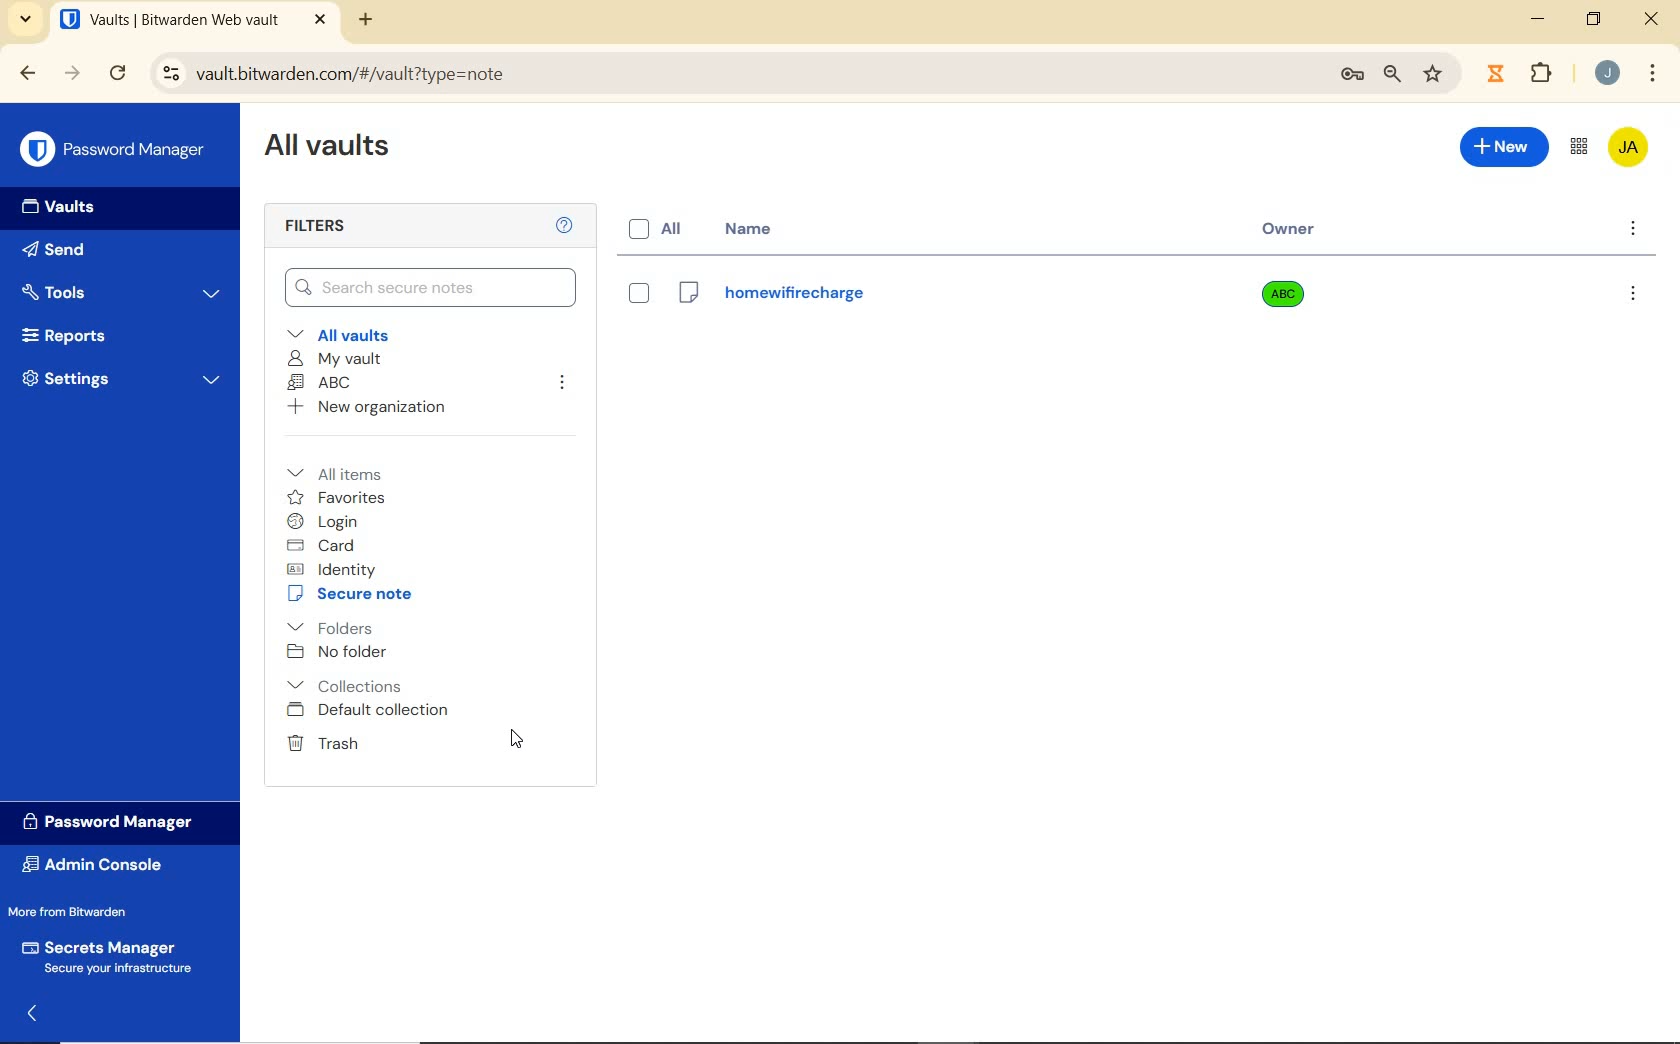 The width and height of the screenshot is (1680, 1044). I want to click on card, so click(324, 545).